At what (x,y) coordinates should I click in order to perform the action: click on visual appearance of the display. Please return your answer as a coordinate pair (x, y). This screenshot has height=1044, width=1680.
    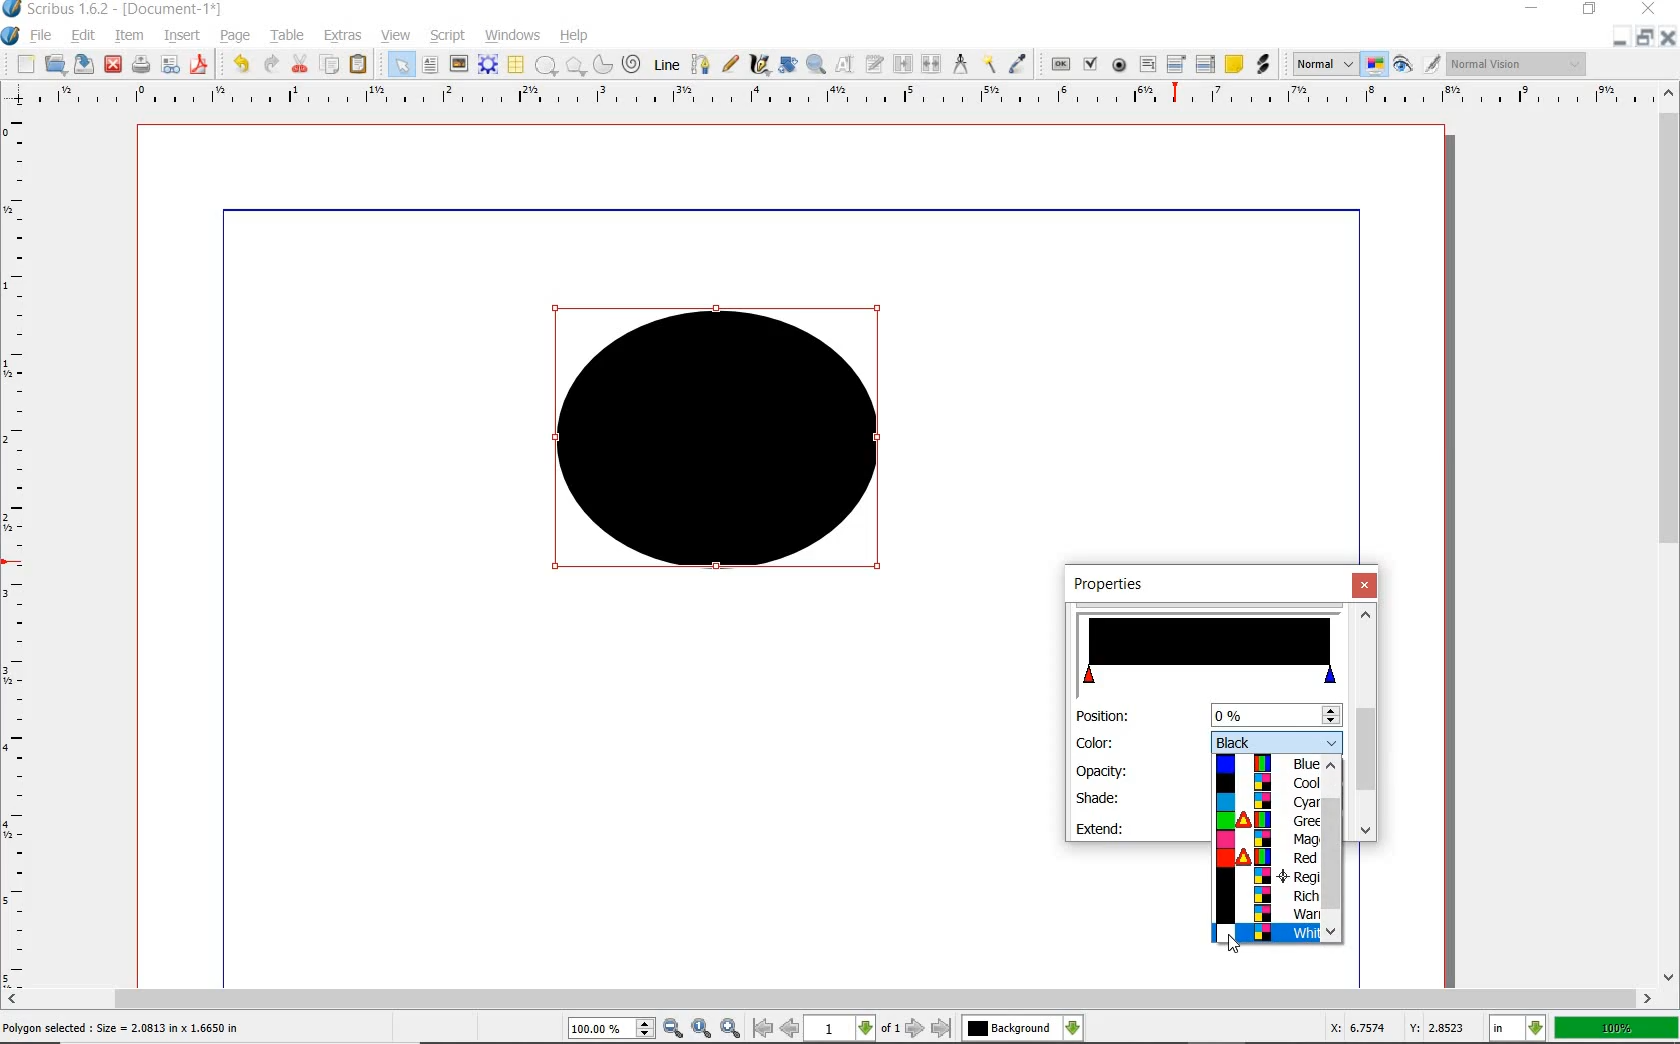
    Looking at the image, I should click on (1517, 65).